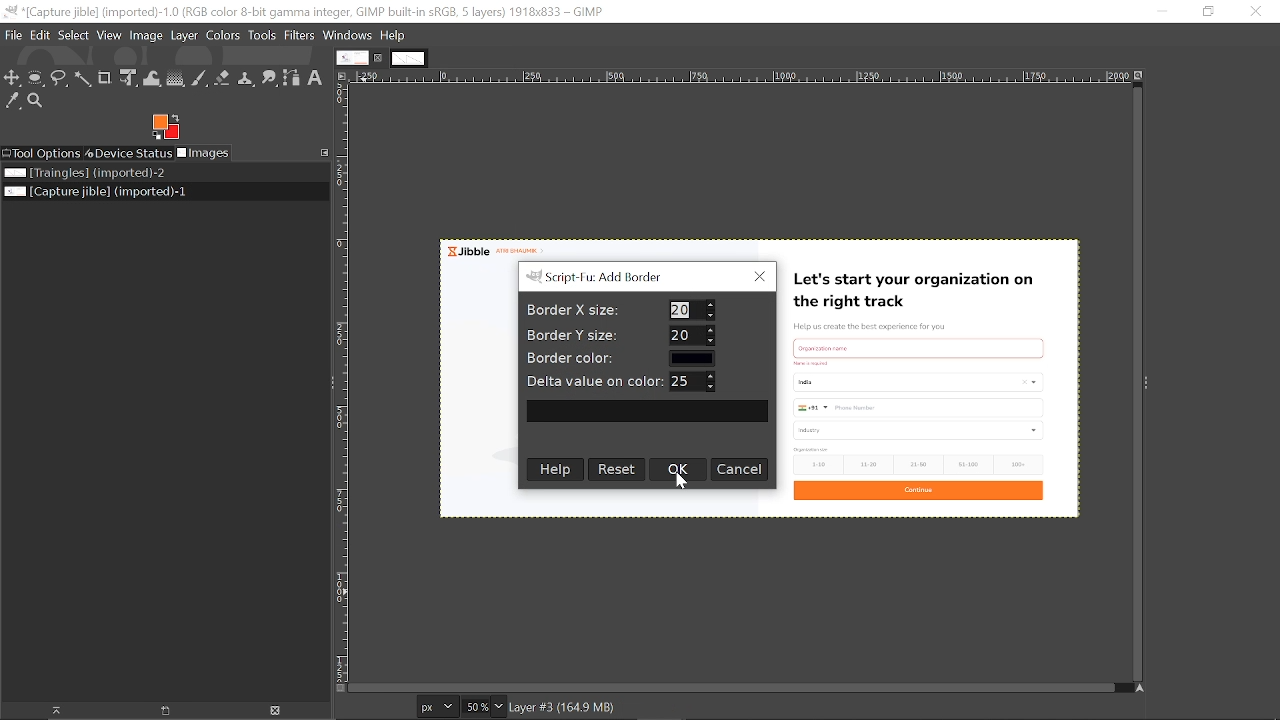 This screenshot has height=720, width=1280. Describe the element at coordinates (499, 708) in the screenshot. I see `Zoom options` at that location.